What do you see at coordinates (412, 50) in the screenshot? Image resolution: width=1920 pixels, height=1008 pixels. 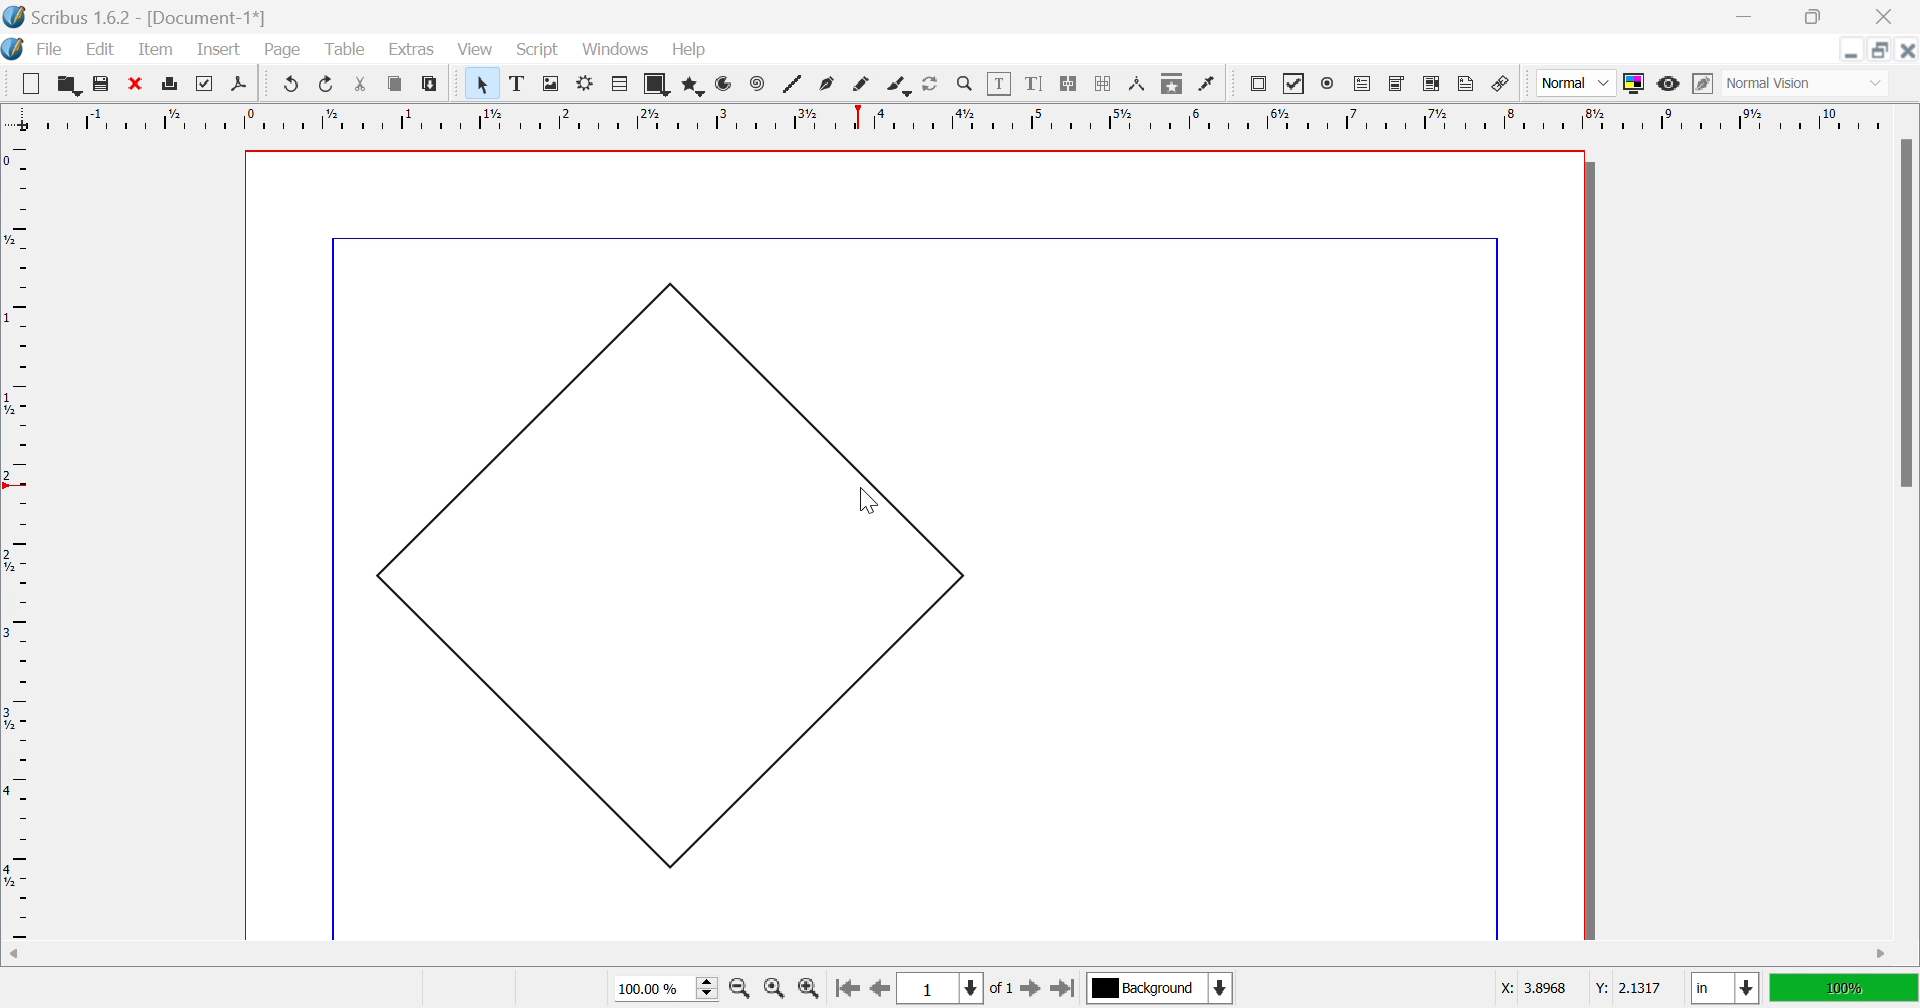 I see `Extras` at bounding box center [412, 50].